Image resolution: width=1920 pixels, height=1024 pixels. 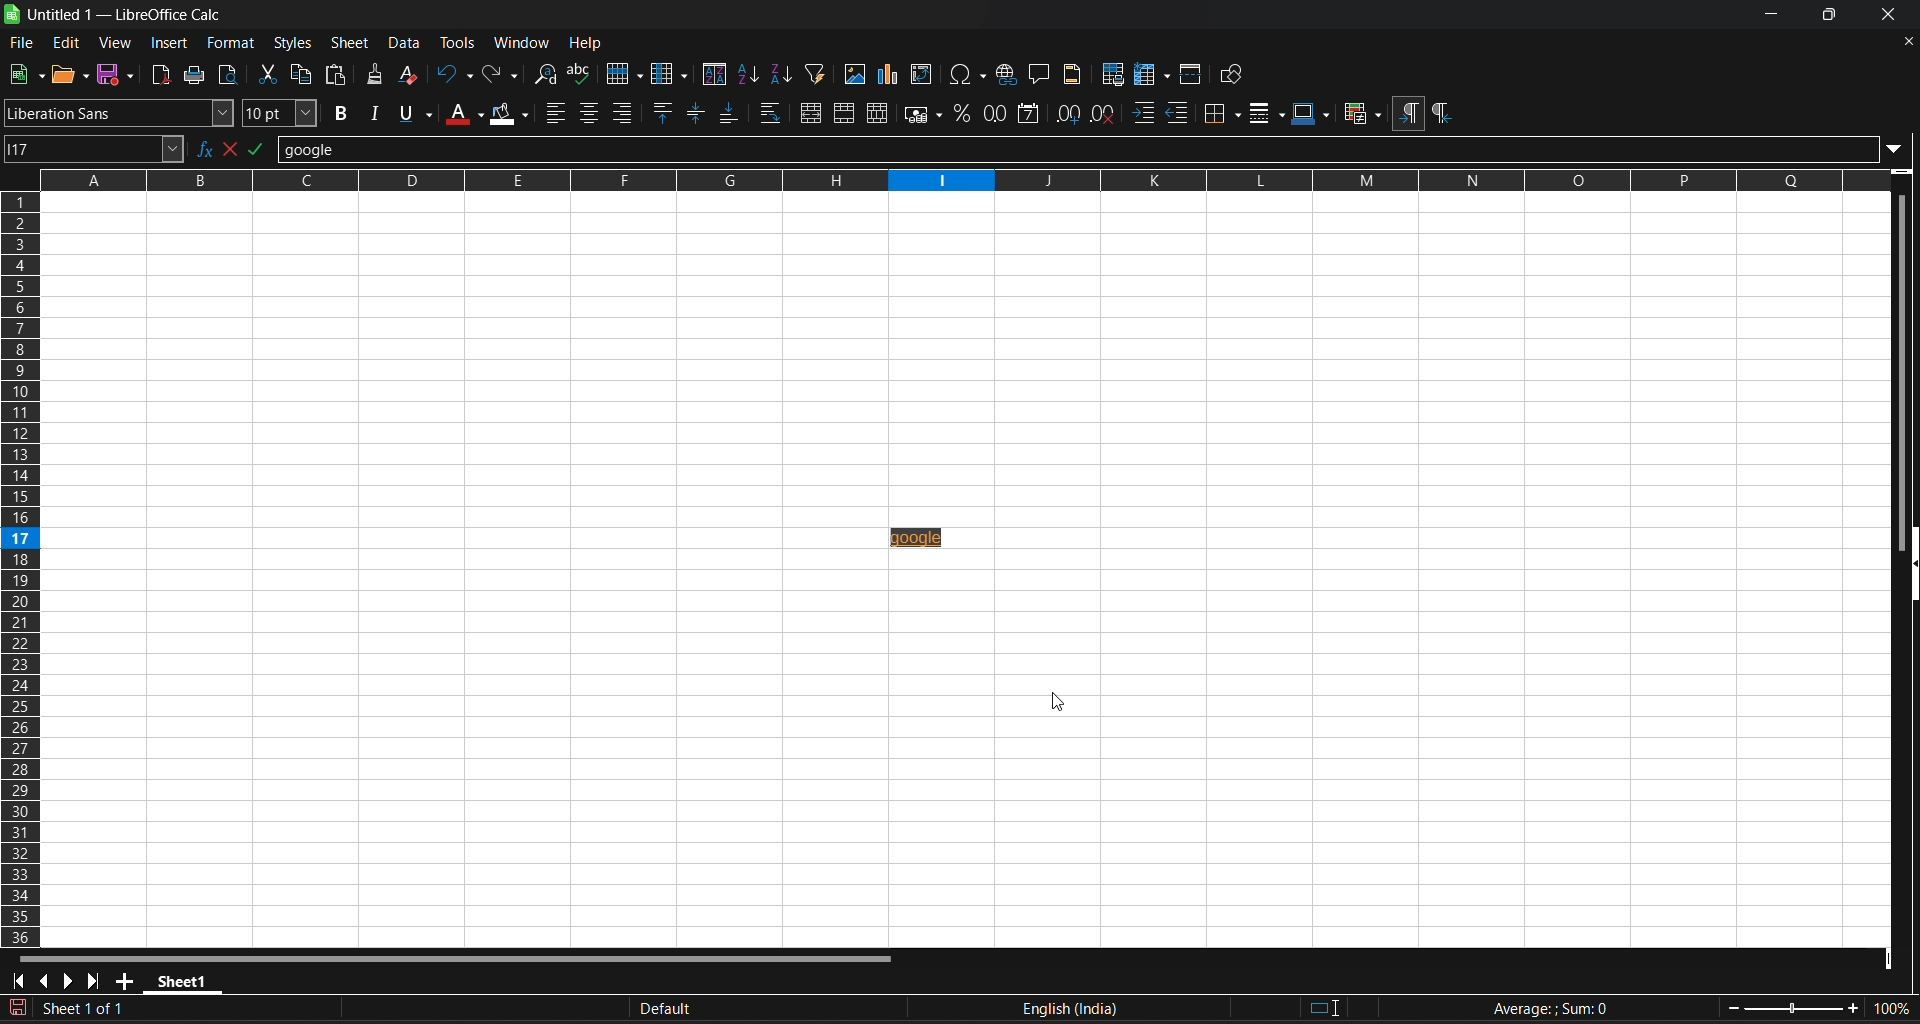 What do you see at coordinates (374, 75) in the screenshot?
I see `clone formating` at bounding box center [374, 75].